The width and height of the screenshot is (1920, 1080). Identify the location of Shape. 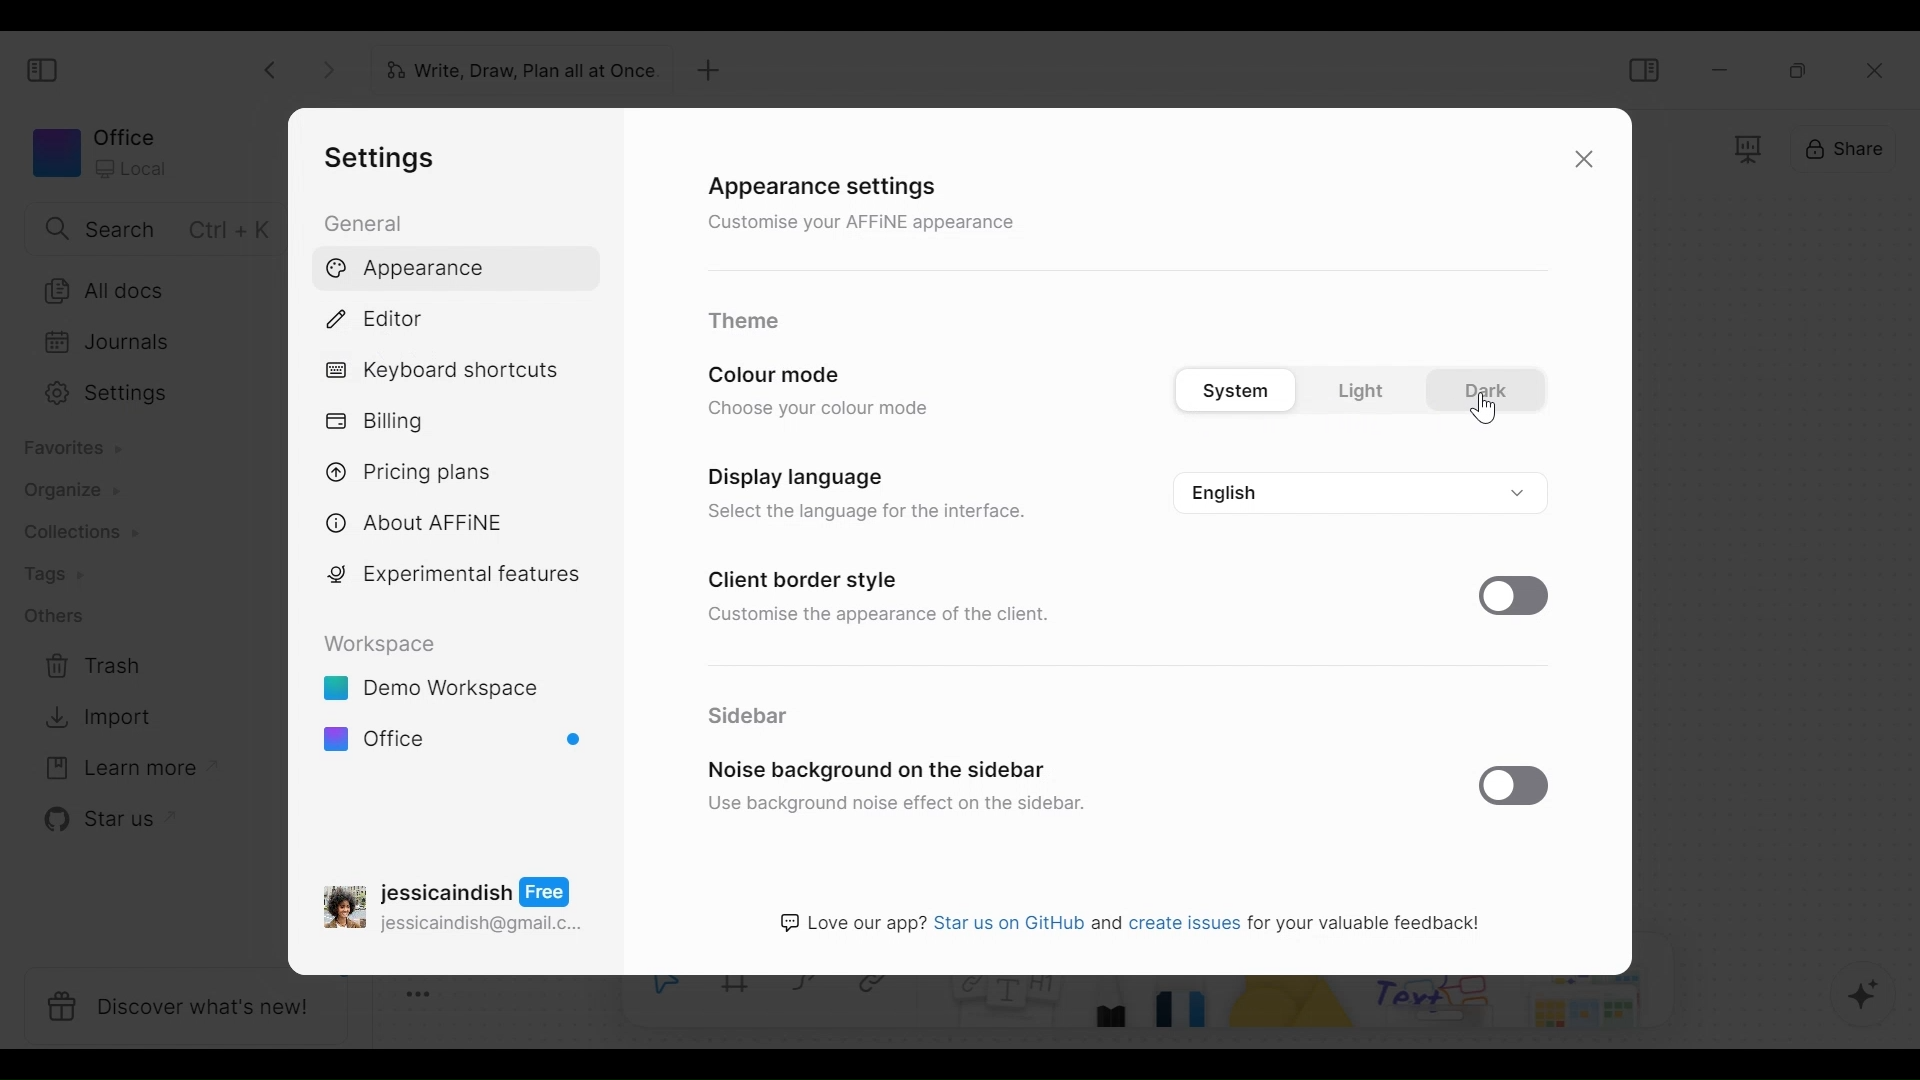
(1294, 1004).